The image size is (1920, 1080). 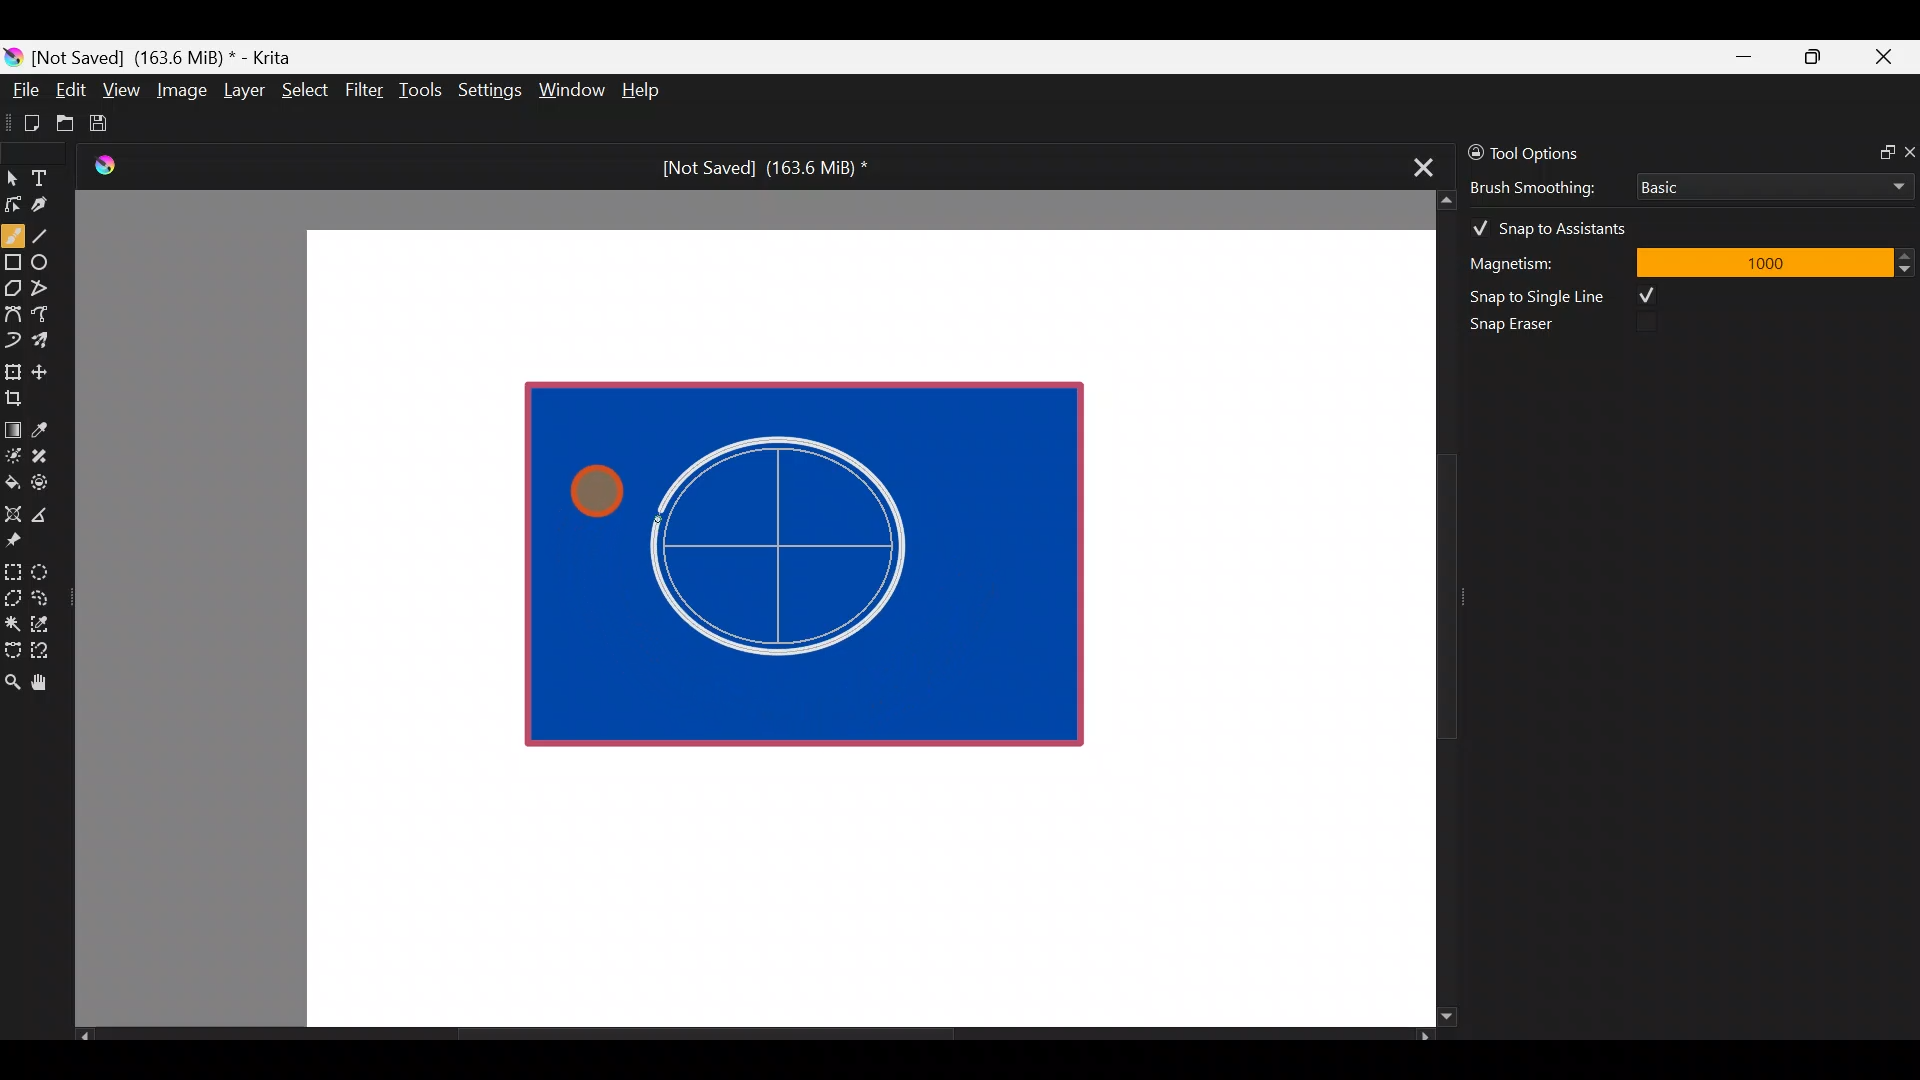 I want to click on Window, so click(x=571, y=92).